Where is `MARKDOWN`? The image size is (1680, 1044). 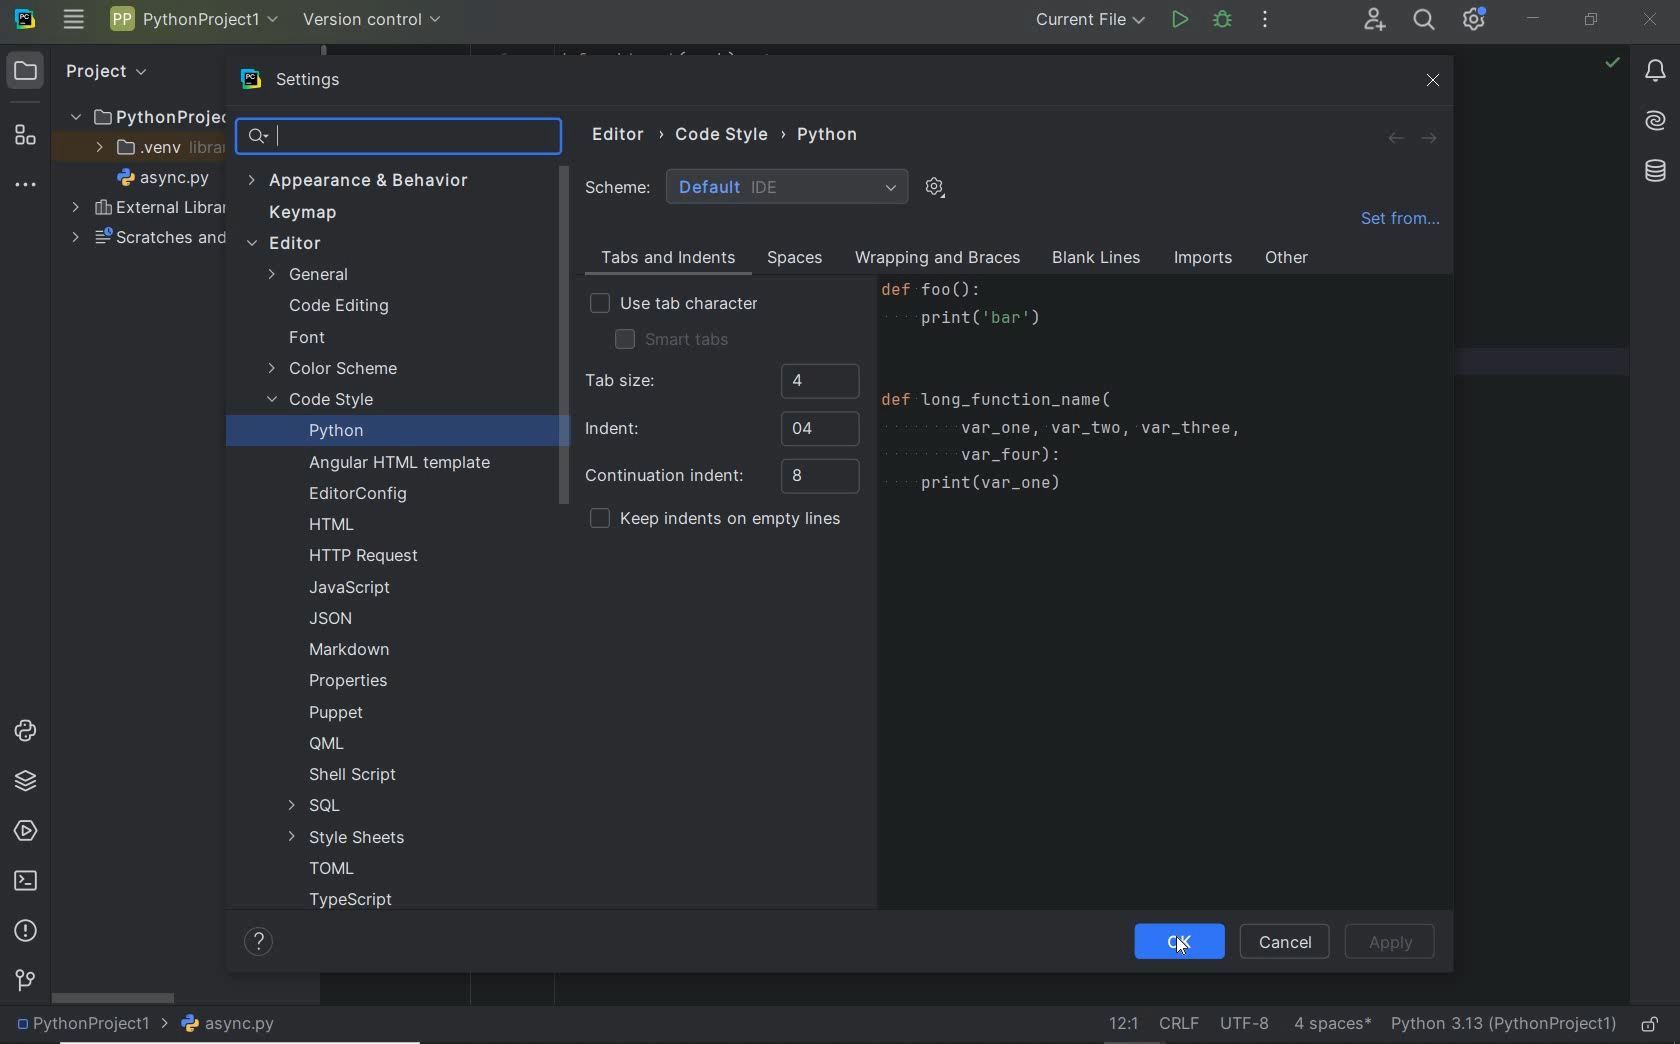 MARKDOWN is located at coordinates (349, 649).